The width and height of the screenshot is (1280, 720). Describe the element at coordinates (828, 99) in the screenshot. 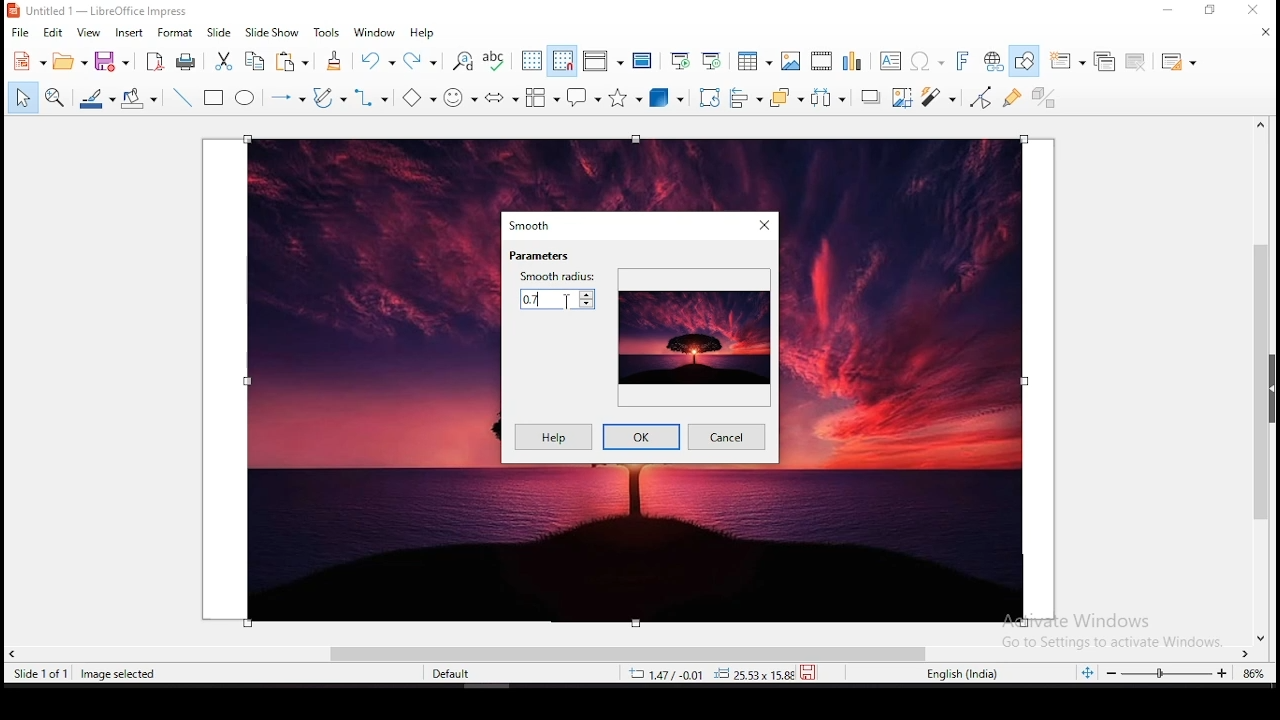

I see `distribute` at that location.